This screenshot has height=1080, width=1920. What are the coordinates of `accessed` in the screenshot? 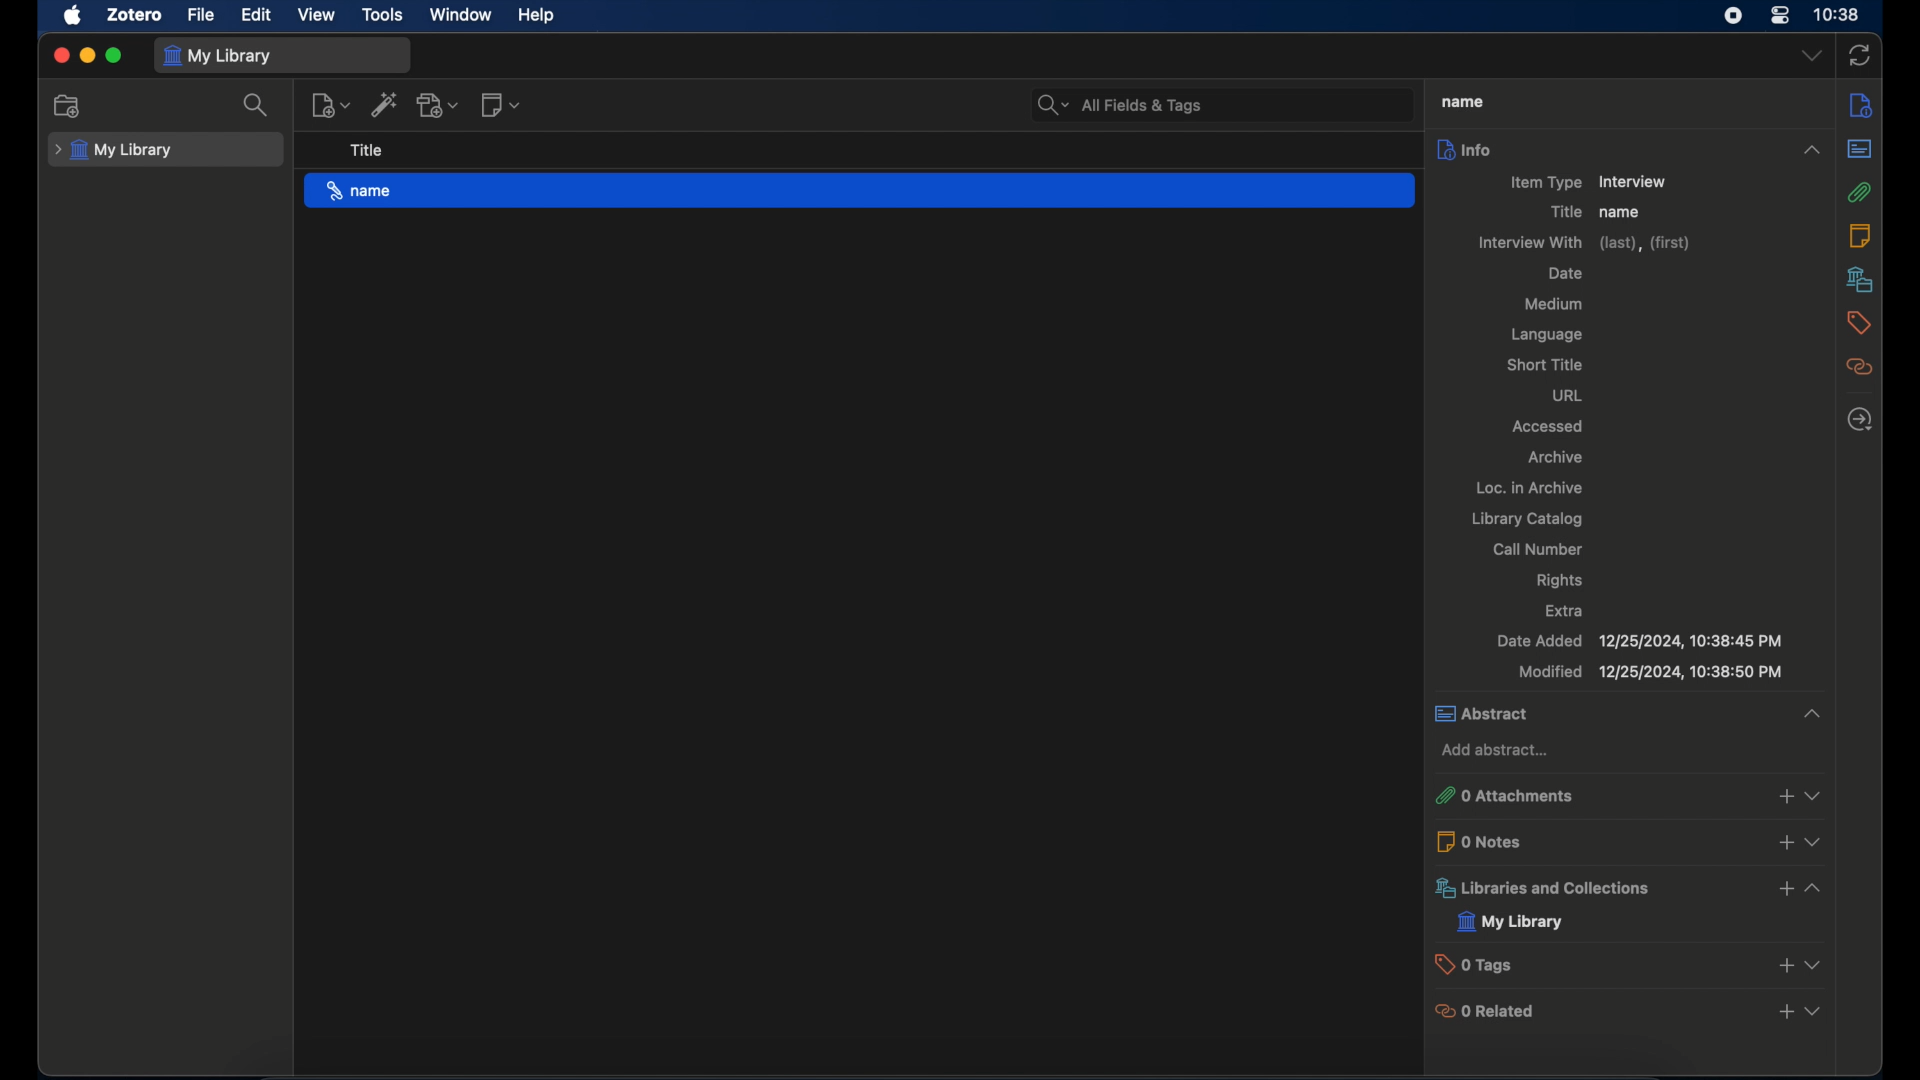 It's located at (1548, 427).